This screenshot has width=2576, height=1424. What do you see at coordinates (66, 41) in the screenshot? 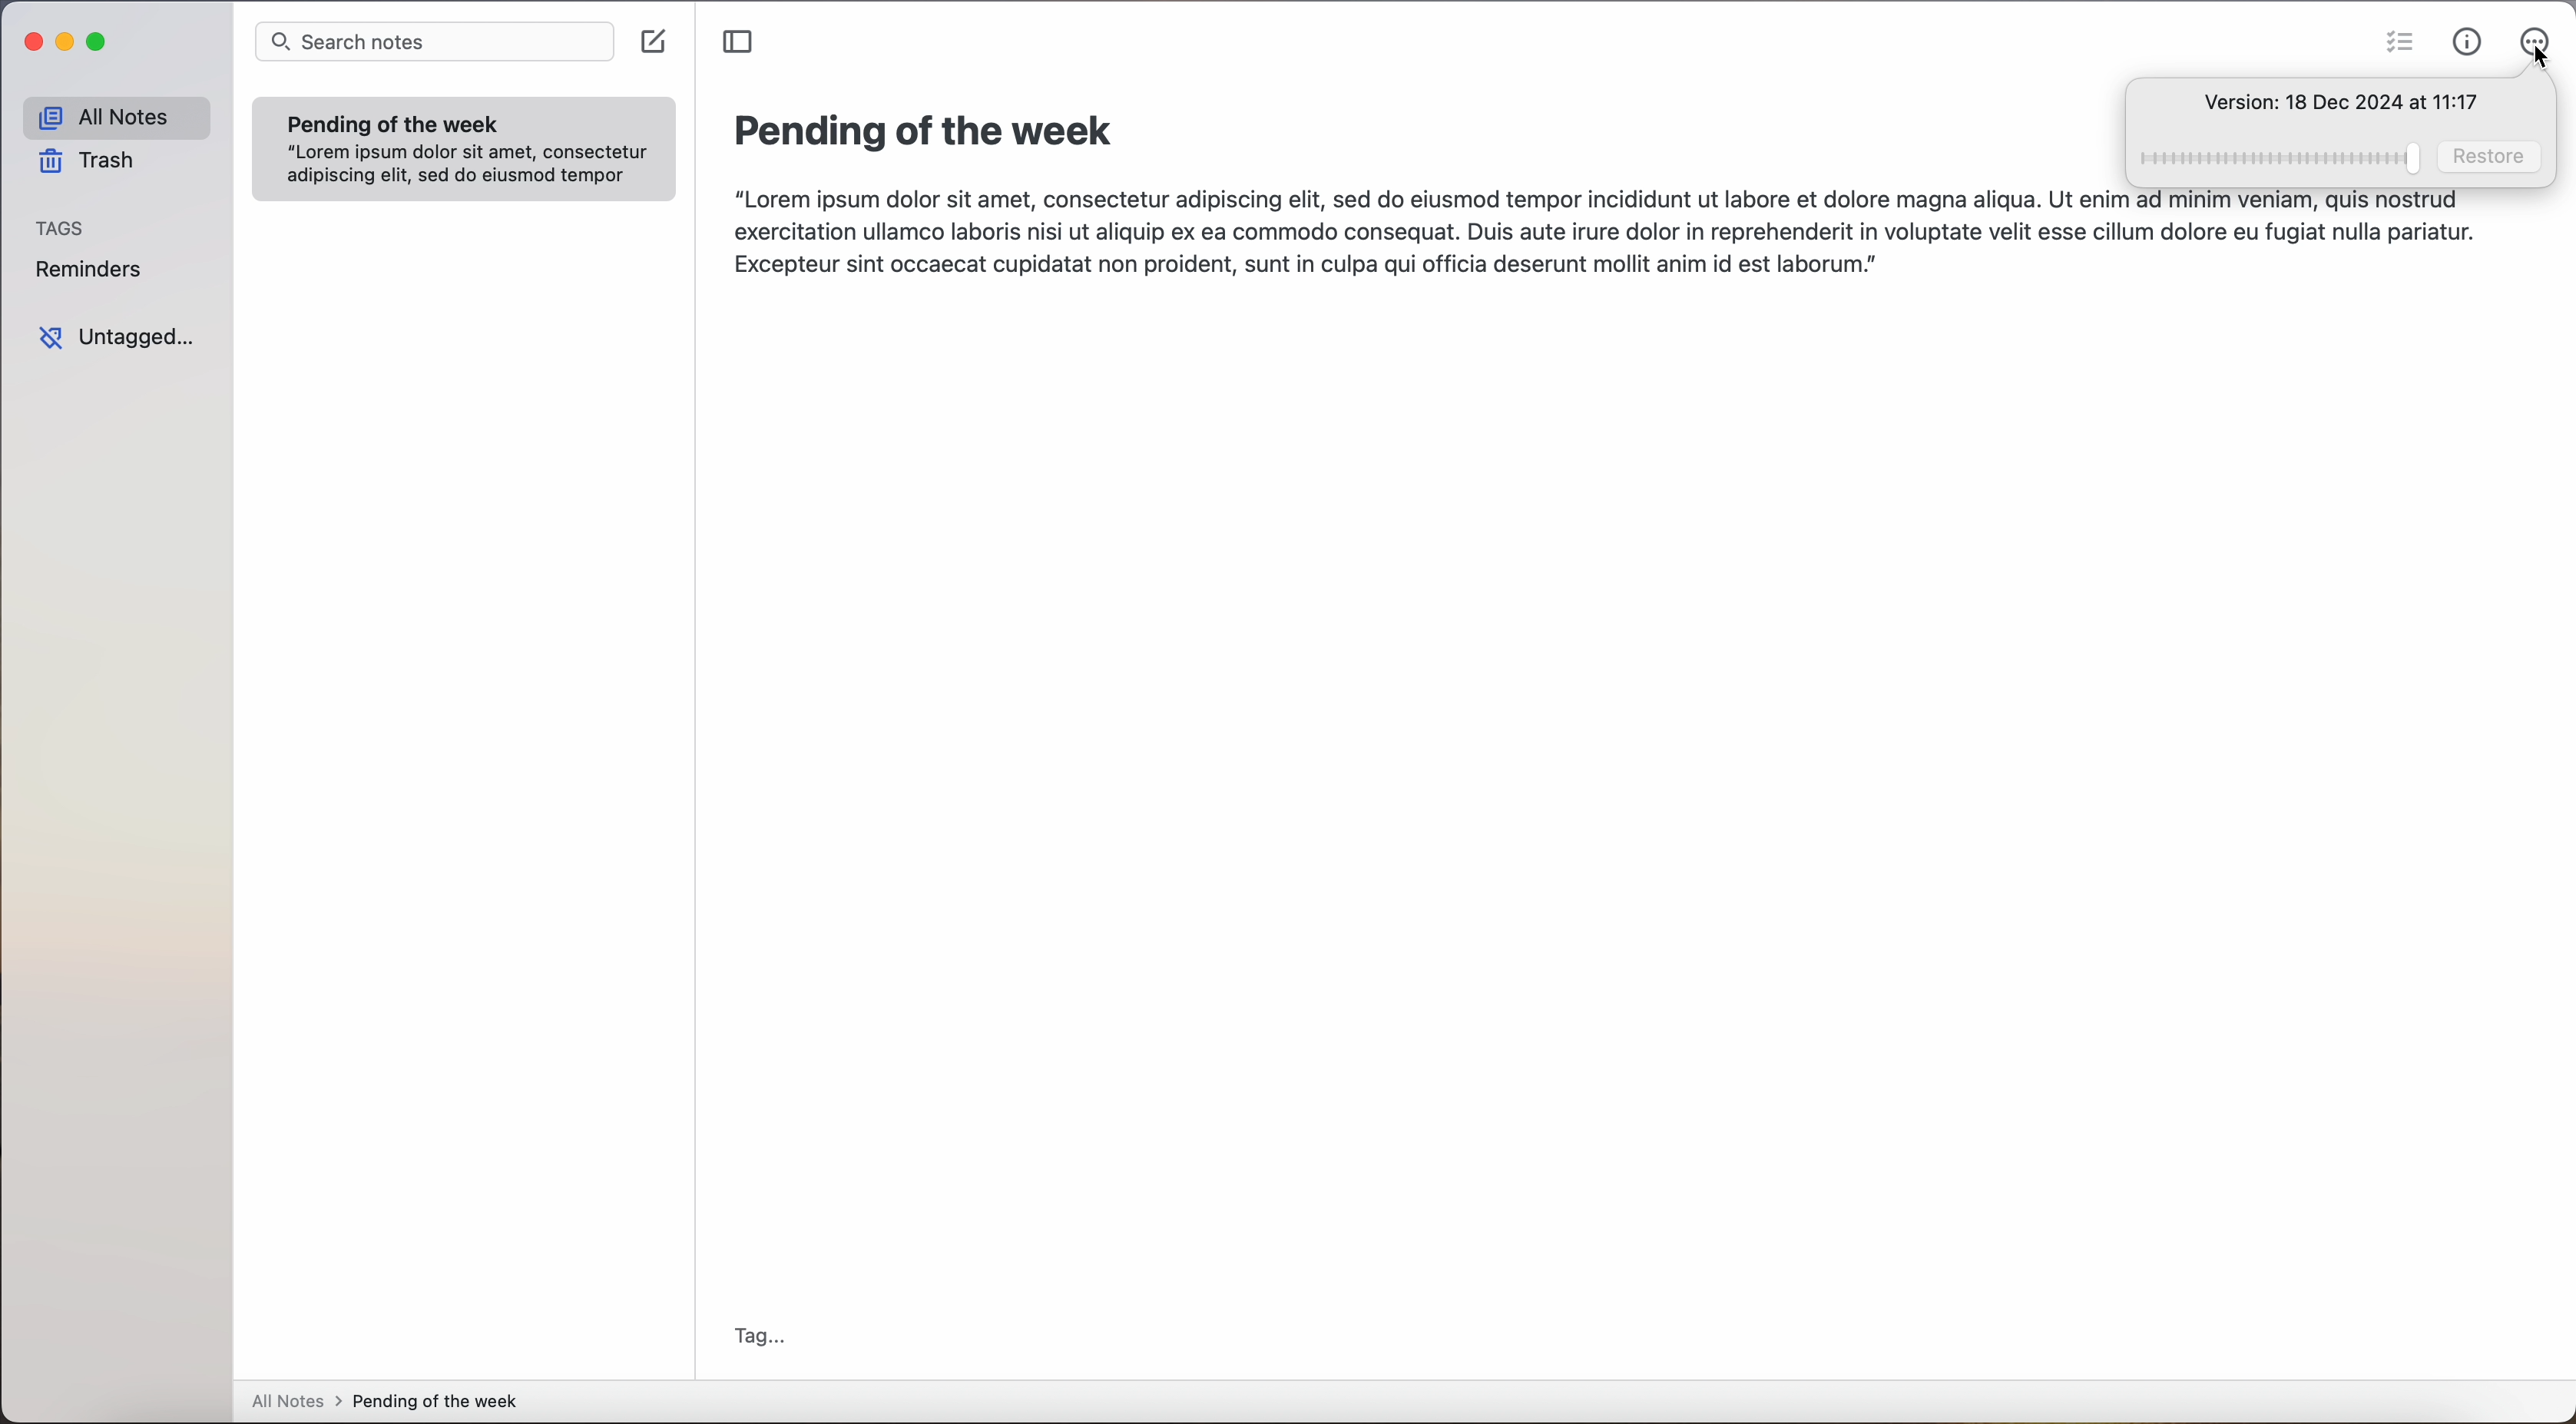
I see `minimize Simplenote` at bounding box center [66, 41].